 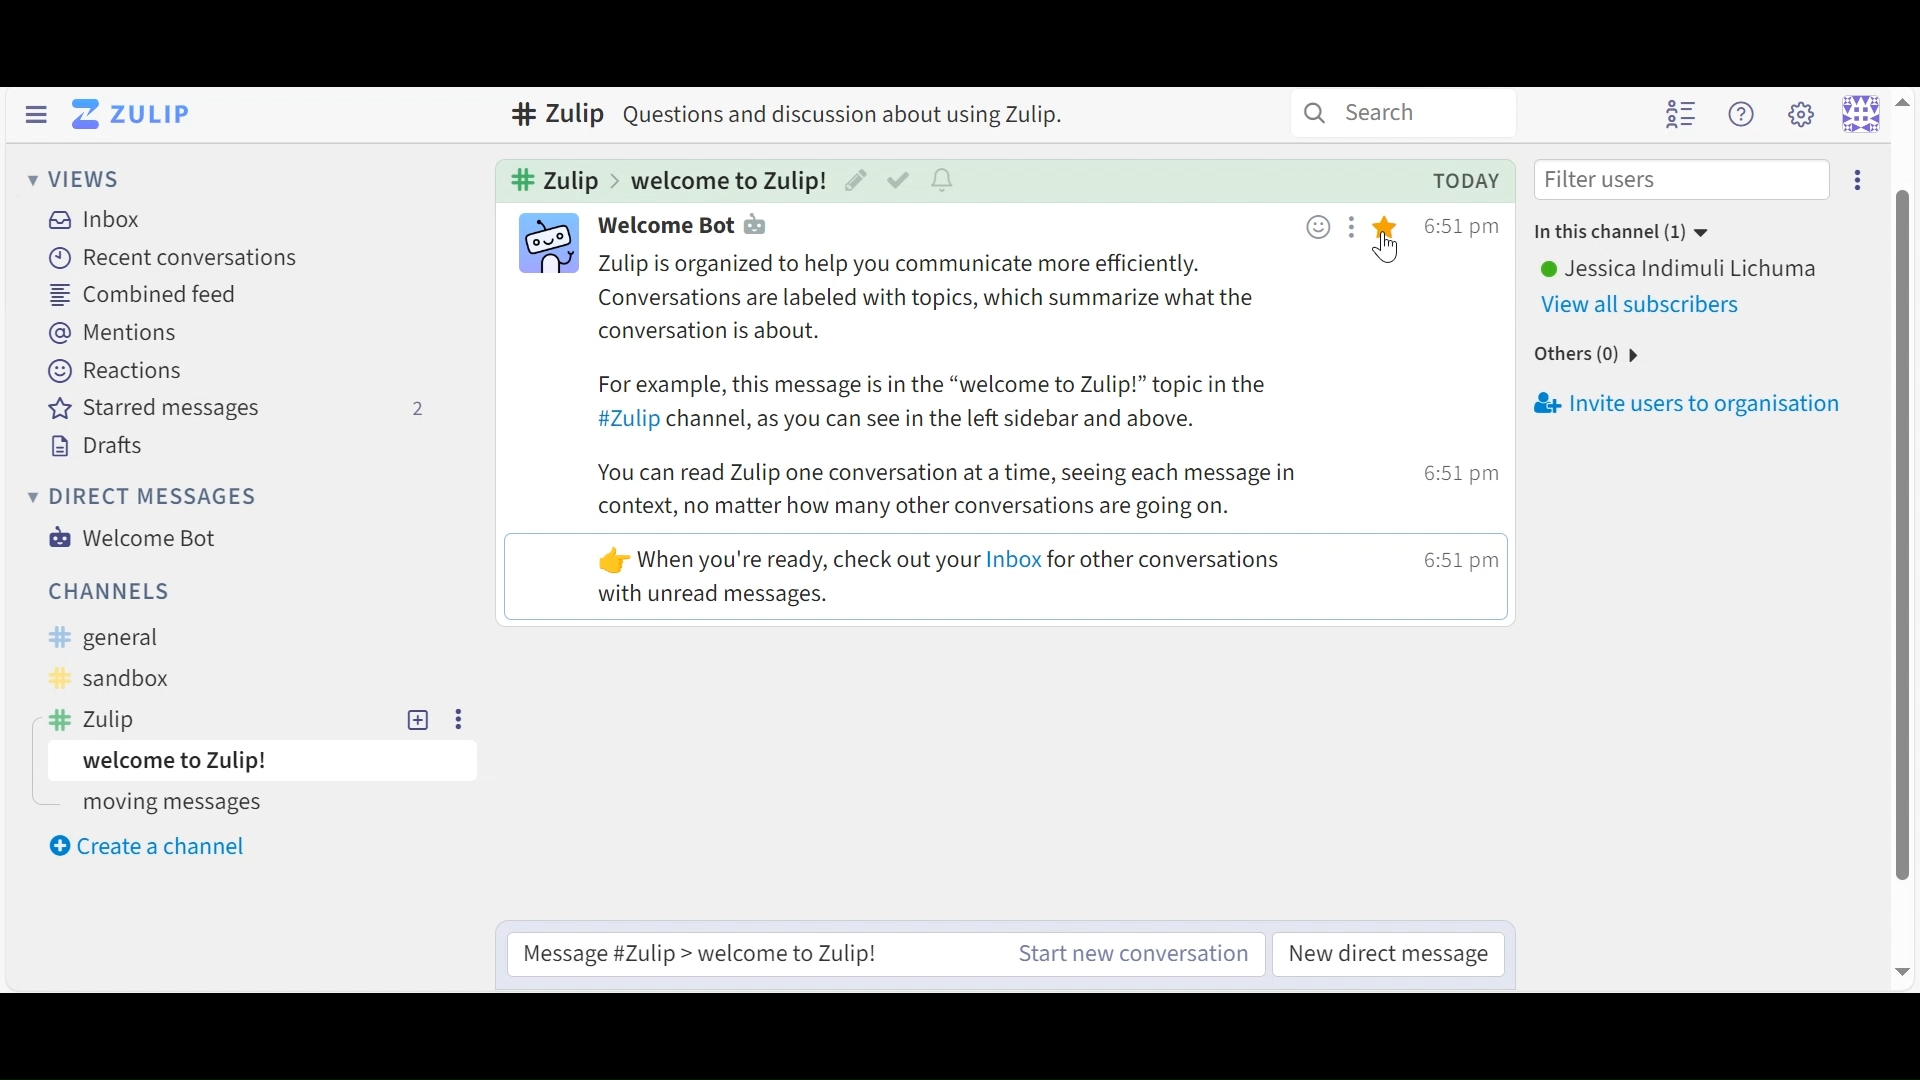 I want to click on Direct Messages, so click(x=140, y=497).